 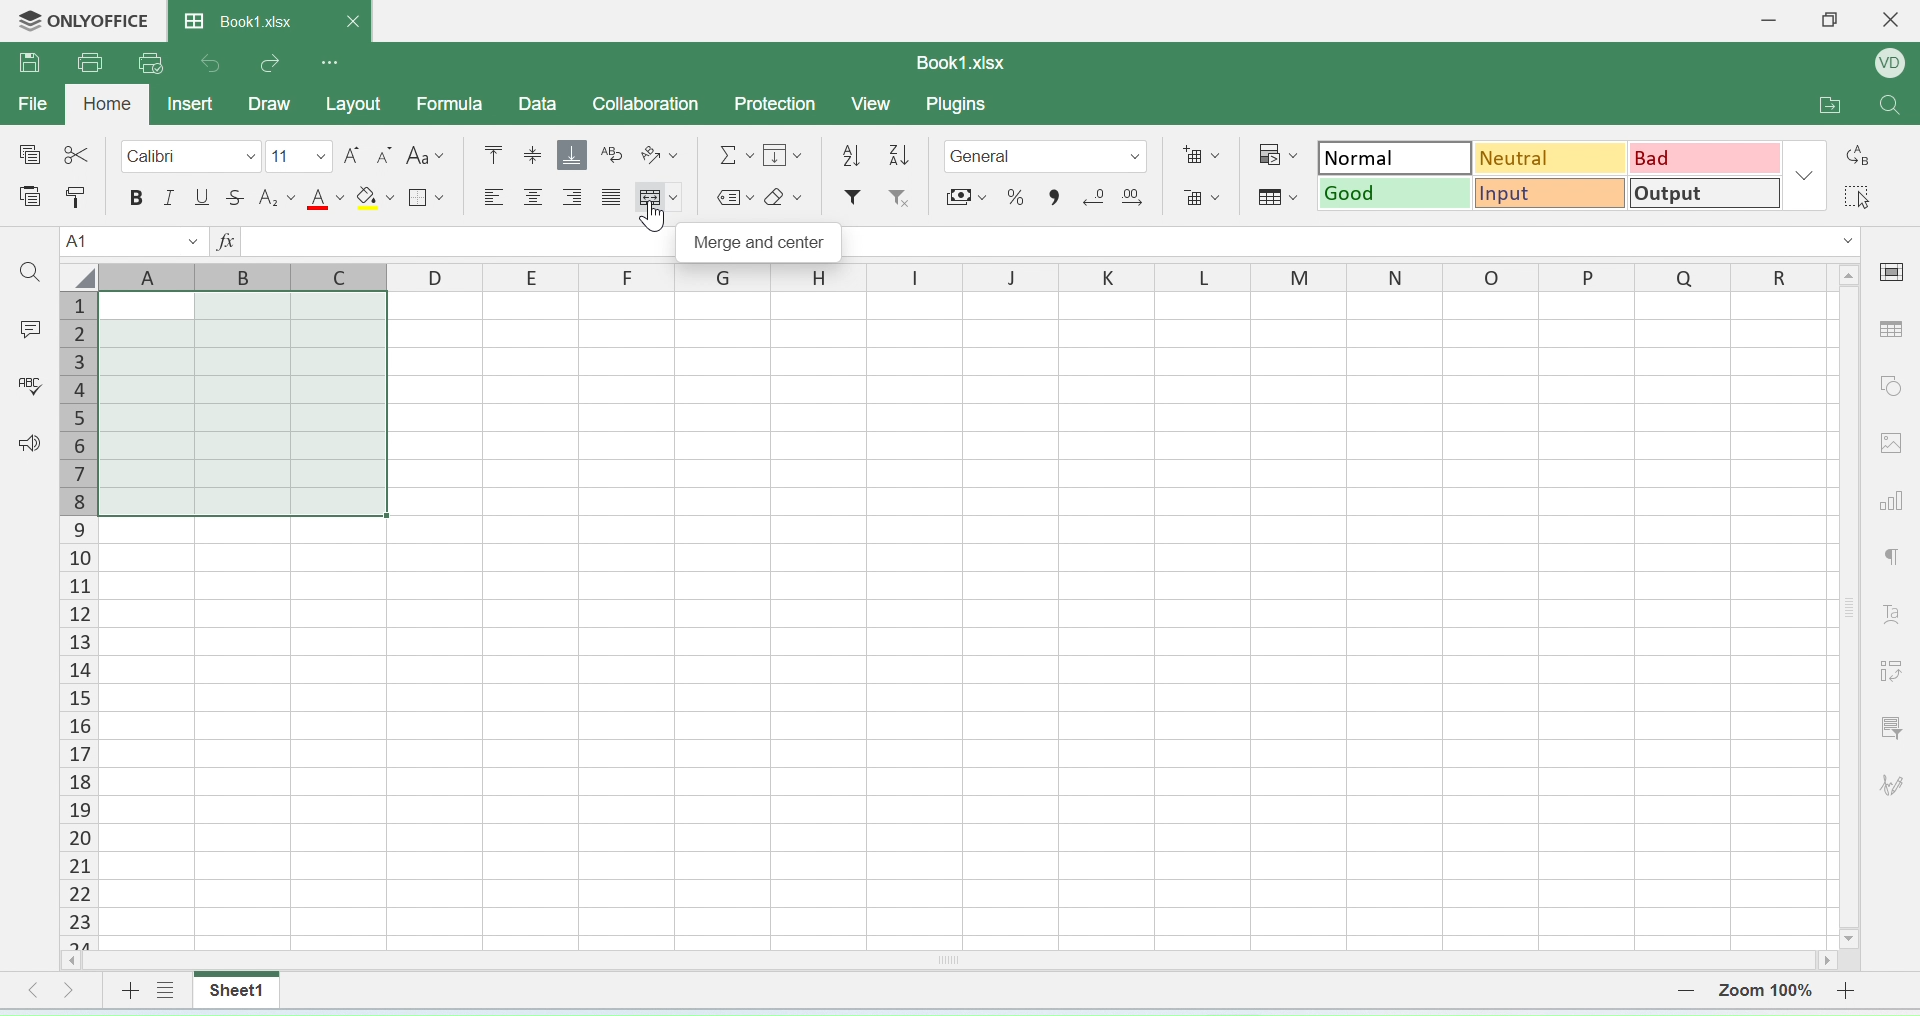 I want to click on signature, so click(x=1895, y=789).